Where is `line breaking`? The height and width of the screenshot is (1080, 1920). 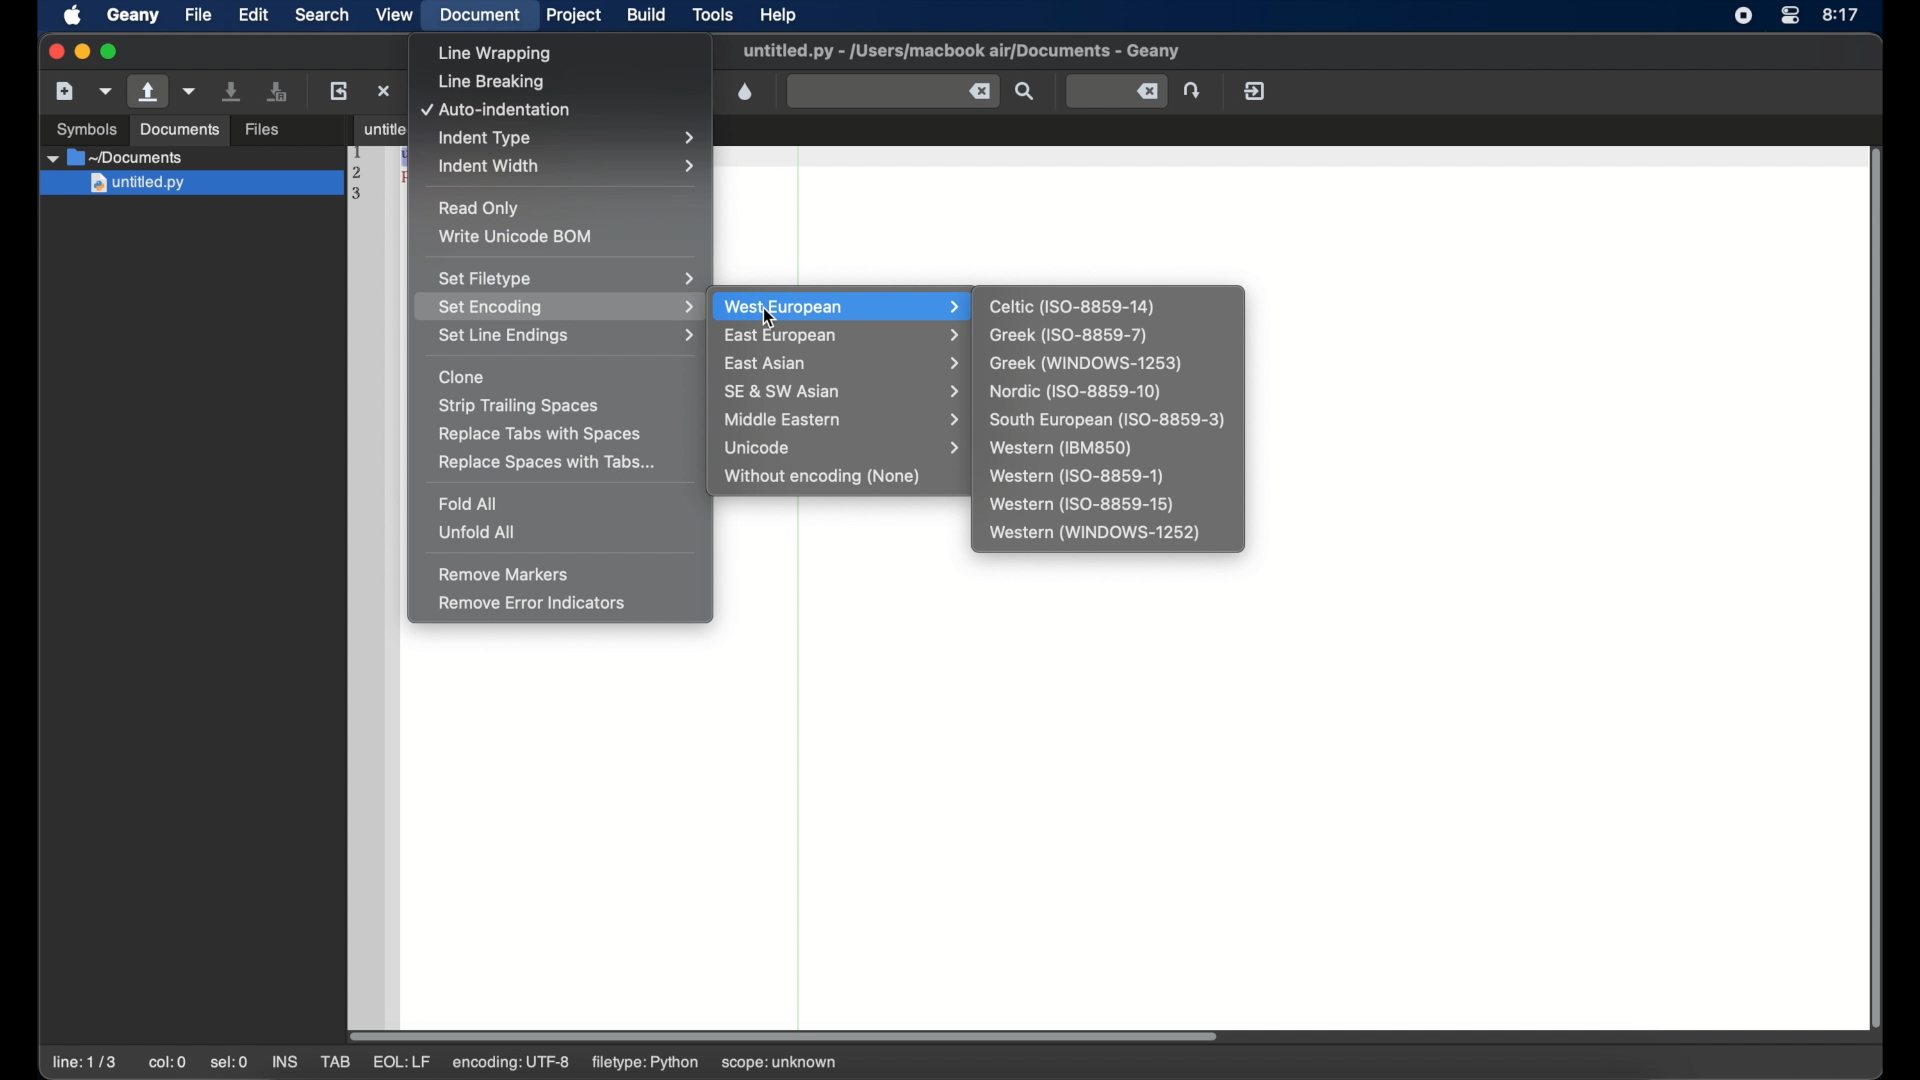
line breaking is located at coordinates (491, 83).